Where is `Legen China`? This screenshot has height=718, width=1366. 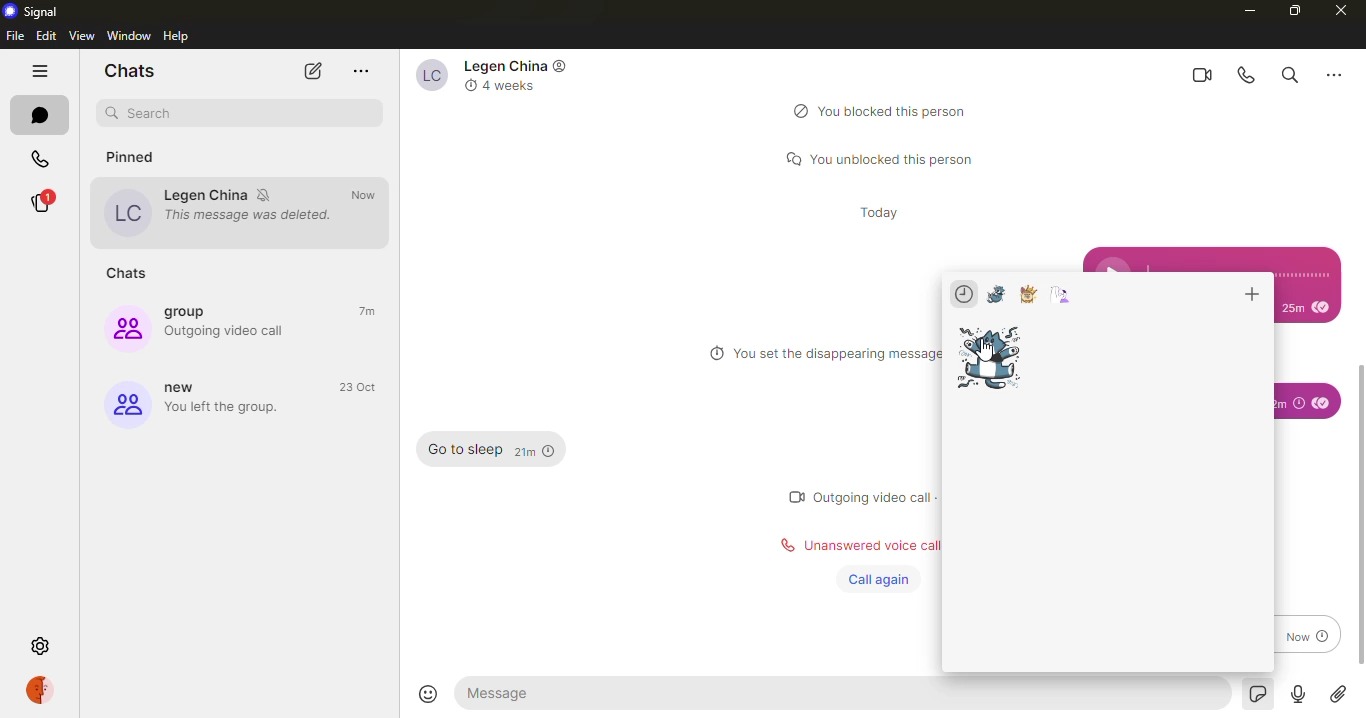
Legen China is located at coordinates (506, 65).